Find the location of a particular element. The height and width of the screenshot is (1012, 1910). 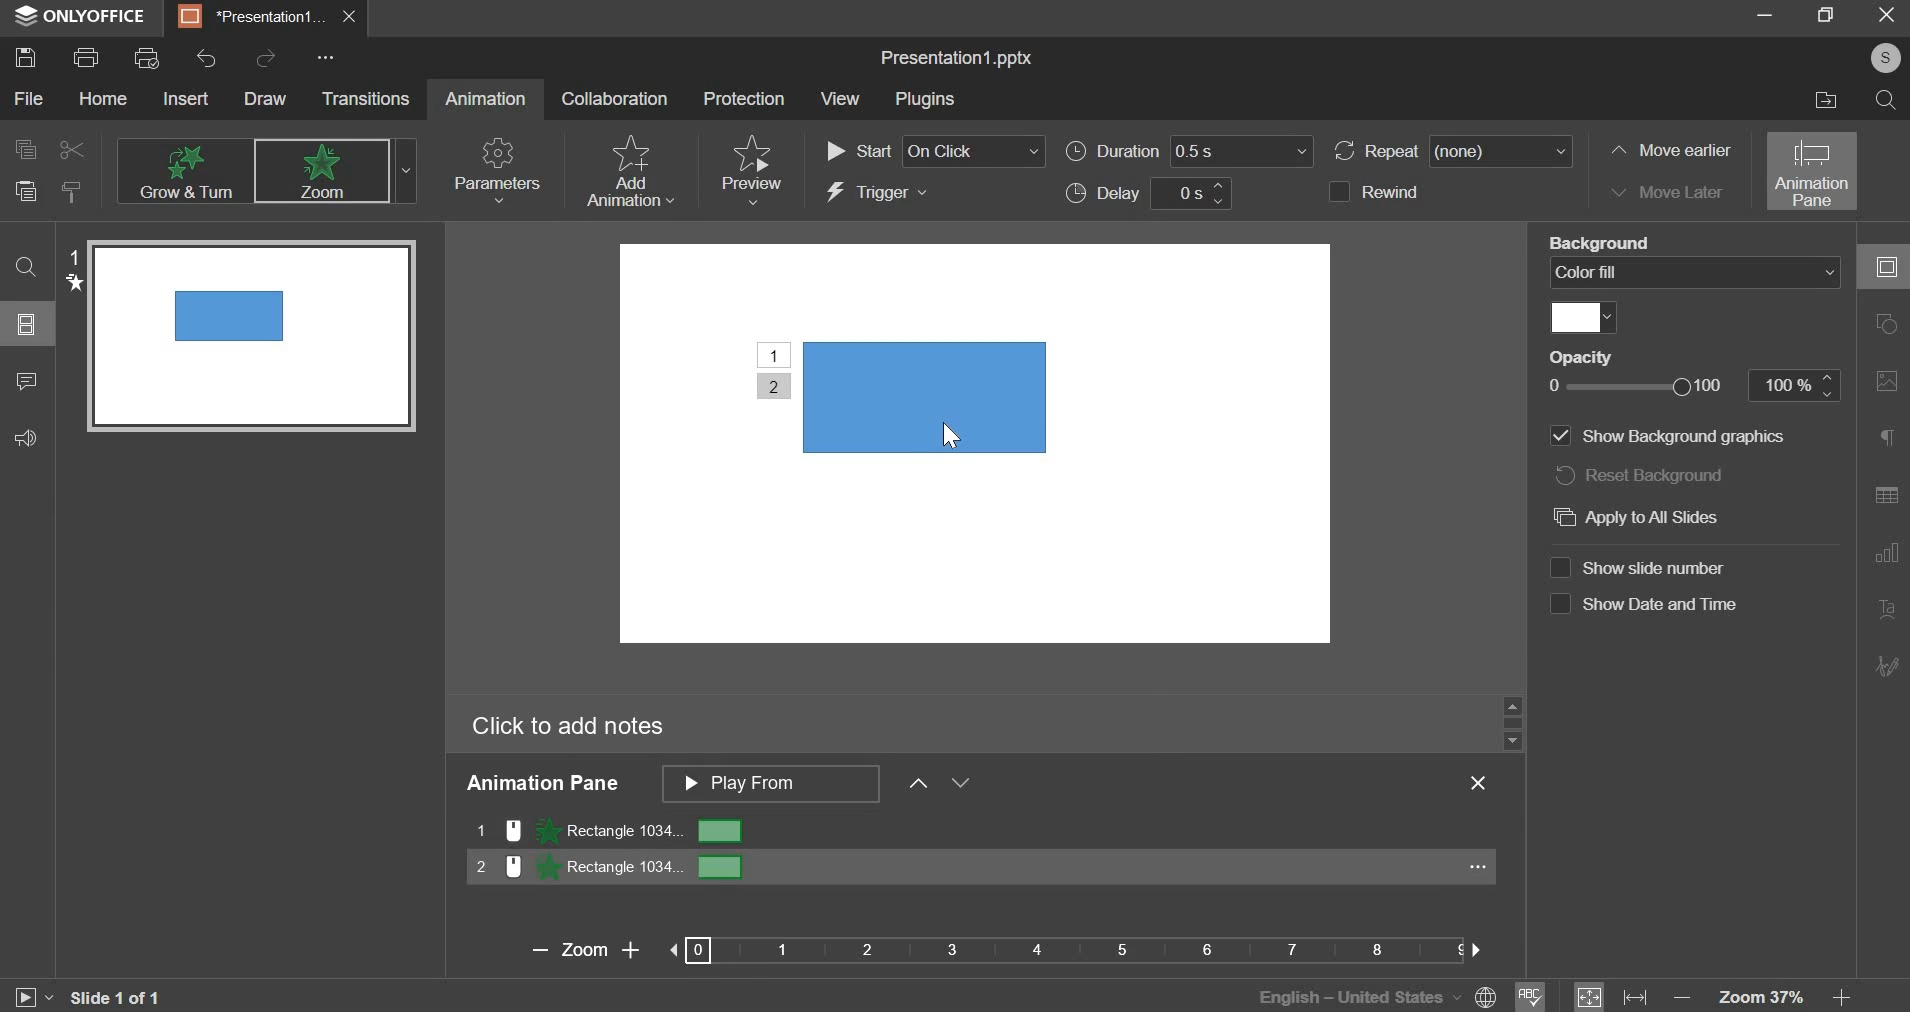

collaboration is located at coordinates (616, 98).